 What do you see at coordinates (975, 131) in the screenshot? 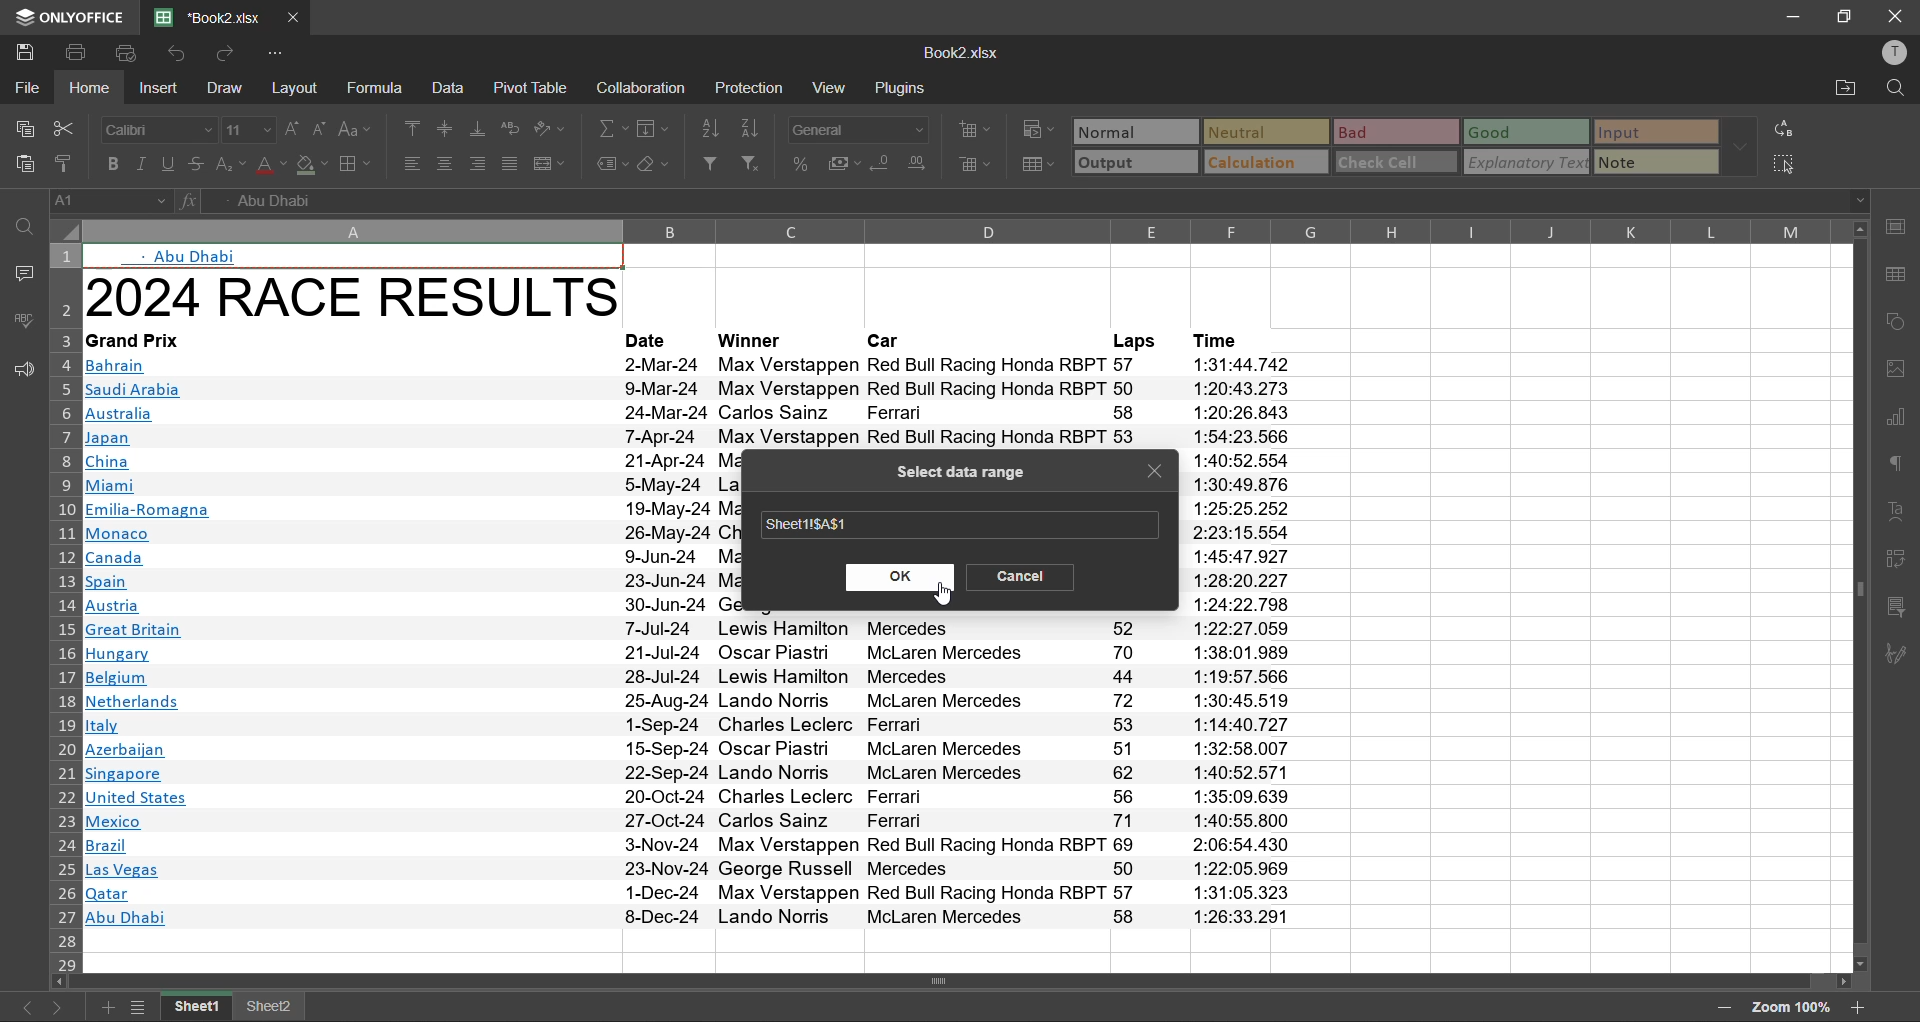
I see `insert cells` at bounding box center [975, 131].